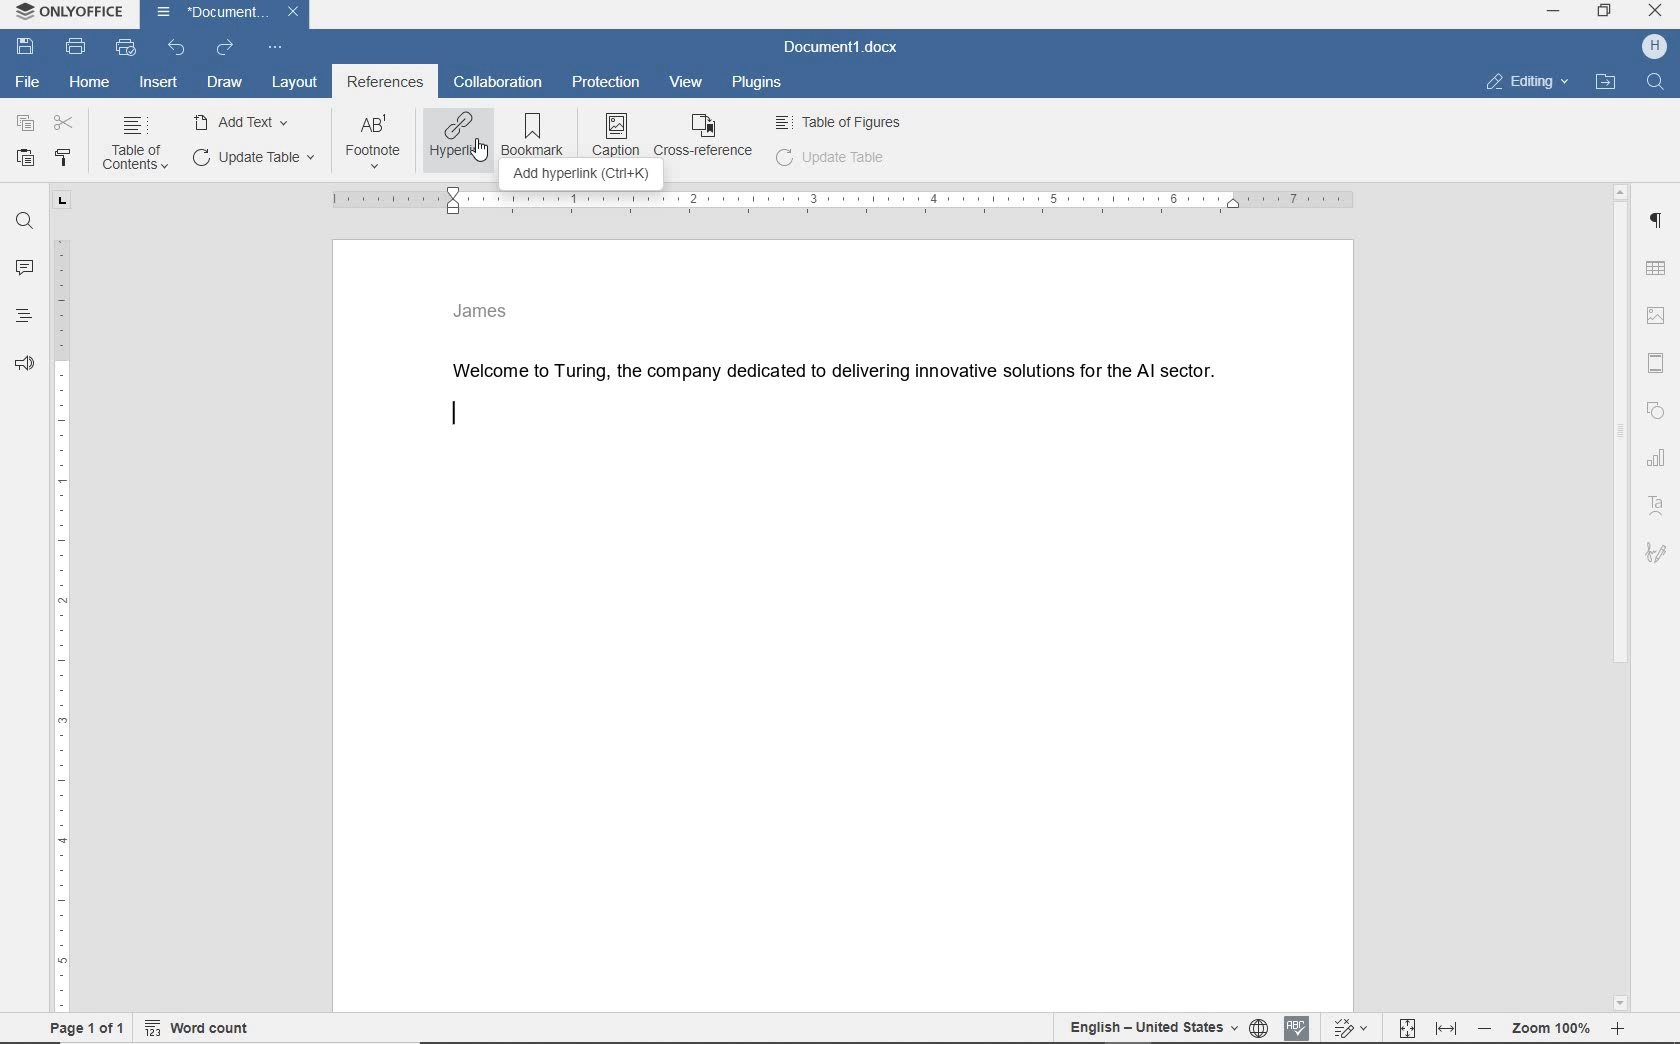 The width and height of the screenshot is (1680, 1044). What do you see at coordinates (617, 135) in the screenshot?
I see `CAPTION` at bounding box center [617, 135].